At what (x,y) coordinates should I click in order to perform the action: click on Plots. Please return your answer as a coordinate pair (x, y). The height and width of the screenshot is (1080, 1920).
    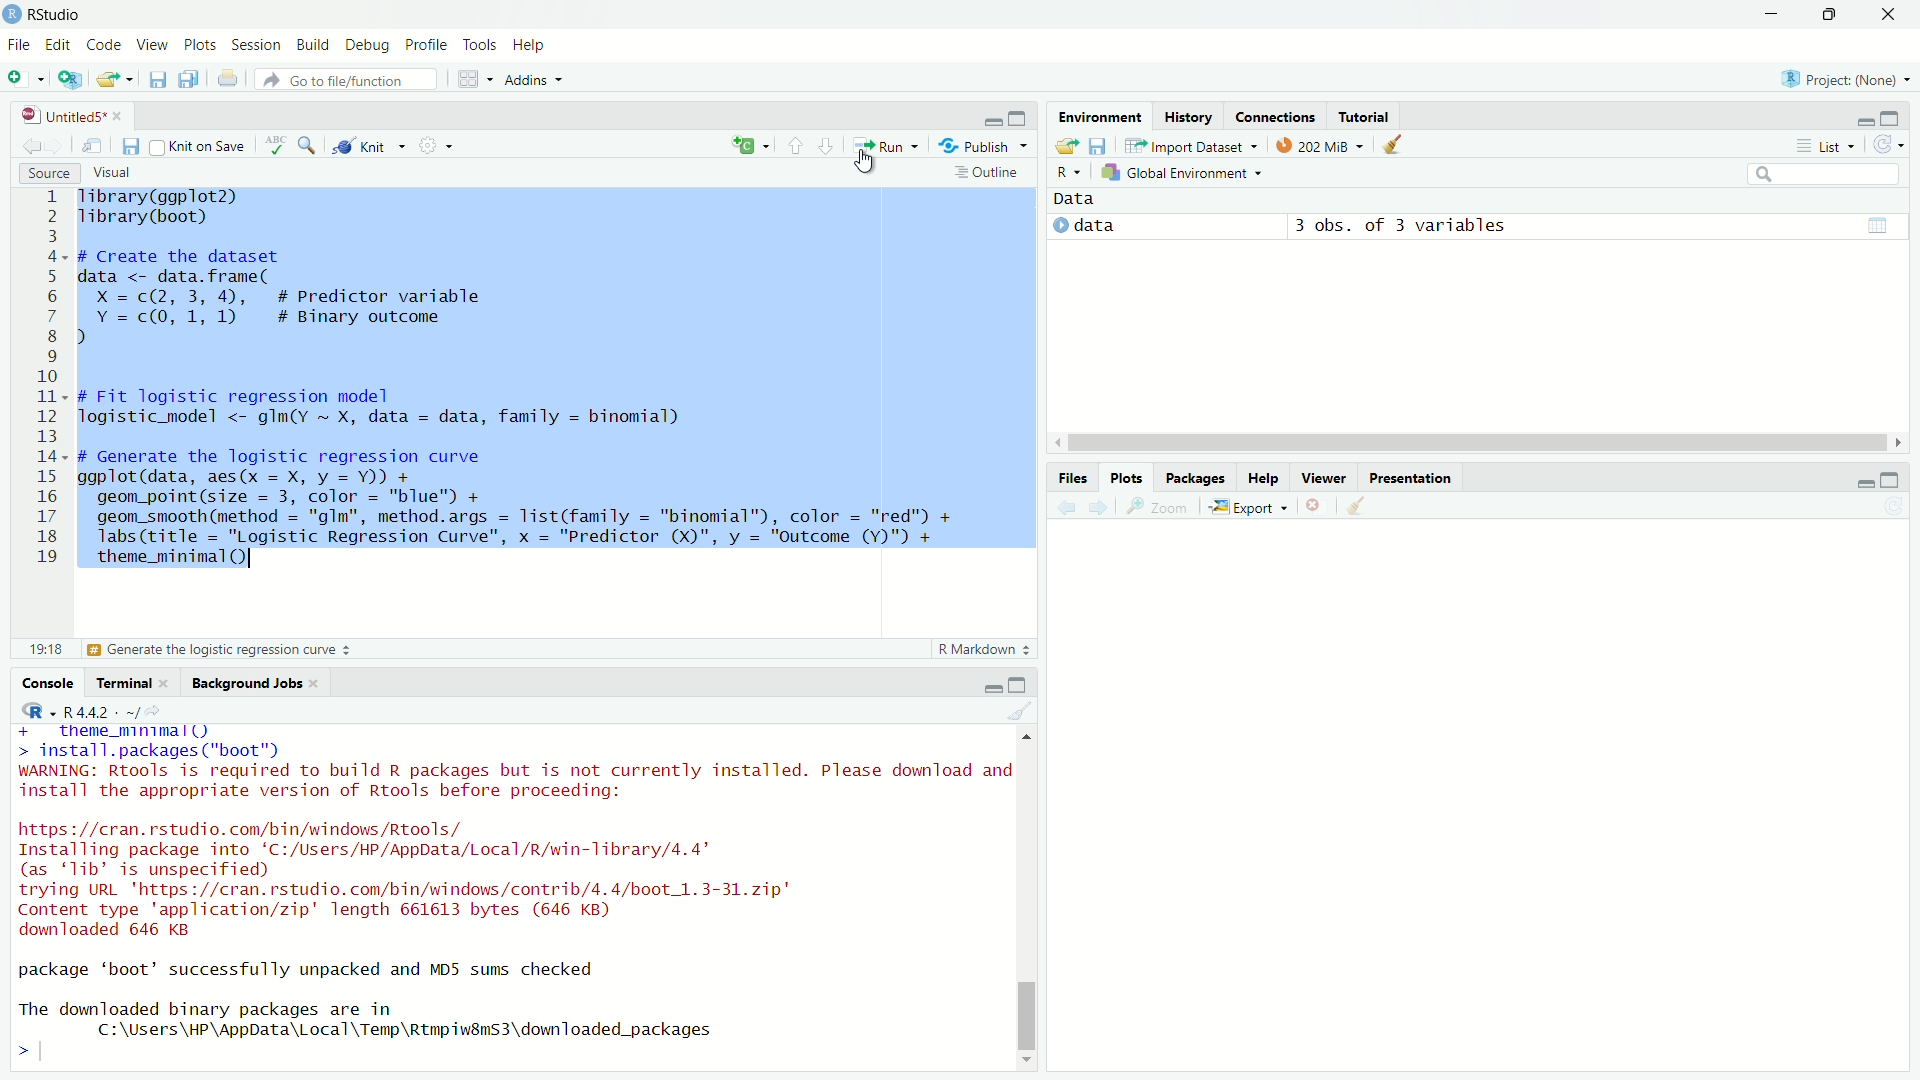
    Looking at the image, I should click on (1127, 477).